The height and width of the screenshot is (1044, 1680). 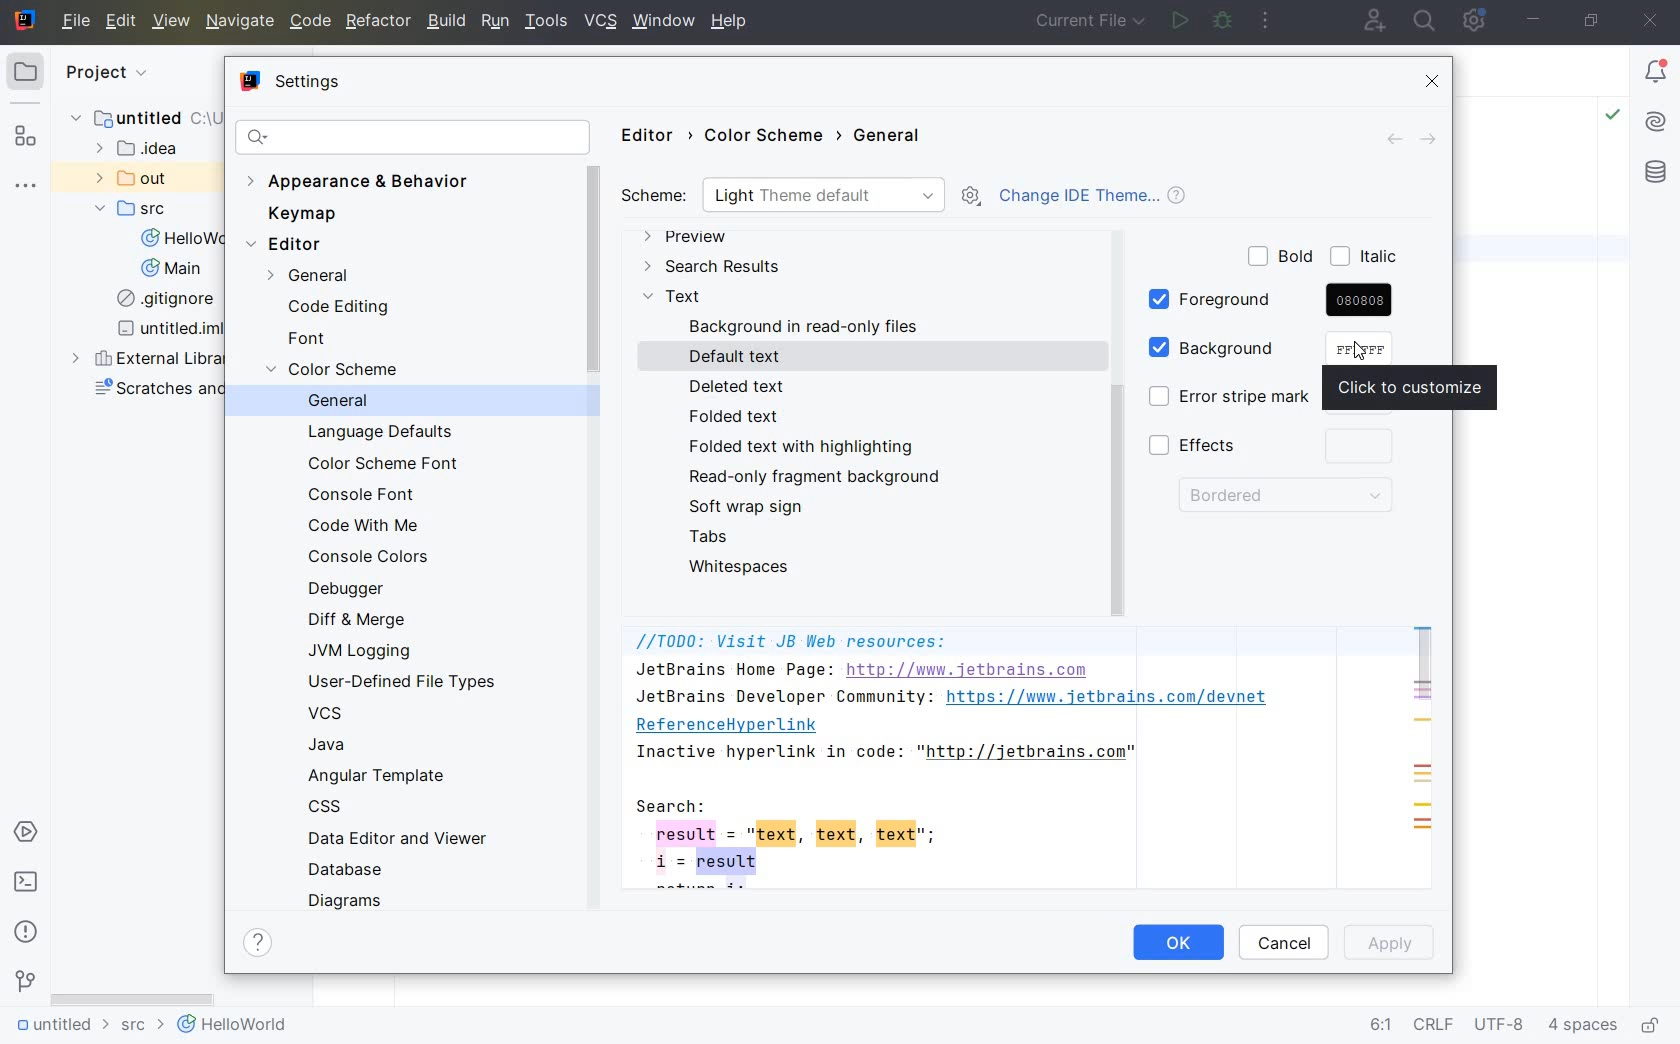 I want to click on RUN, so click(x=496, y=22).